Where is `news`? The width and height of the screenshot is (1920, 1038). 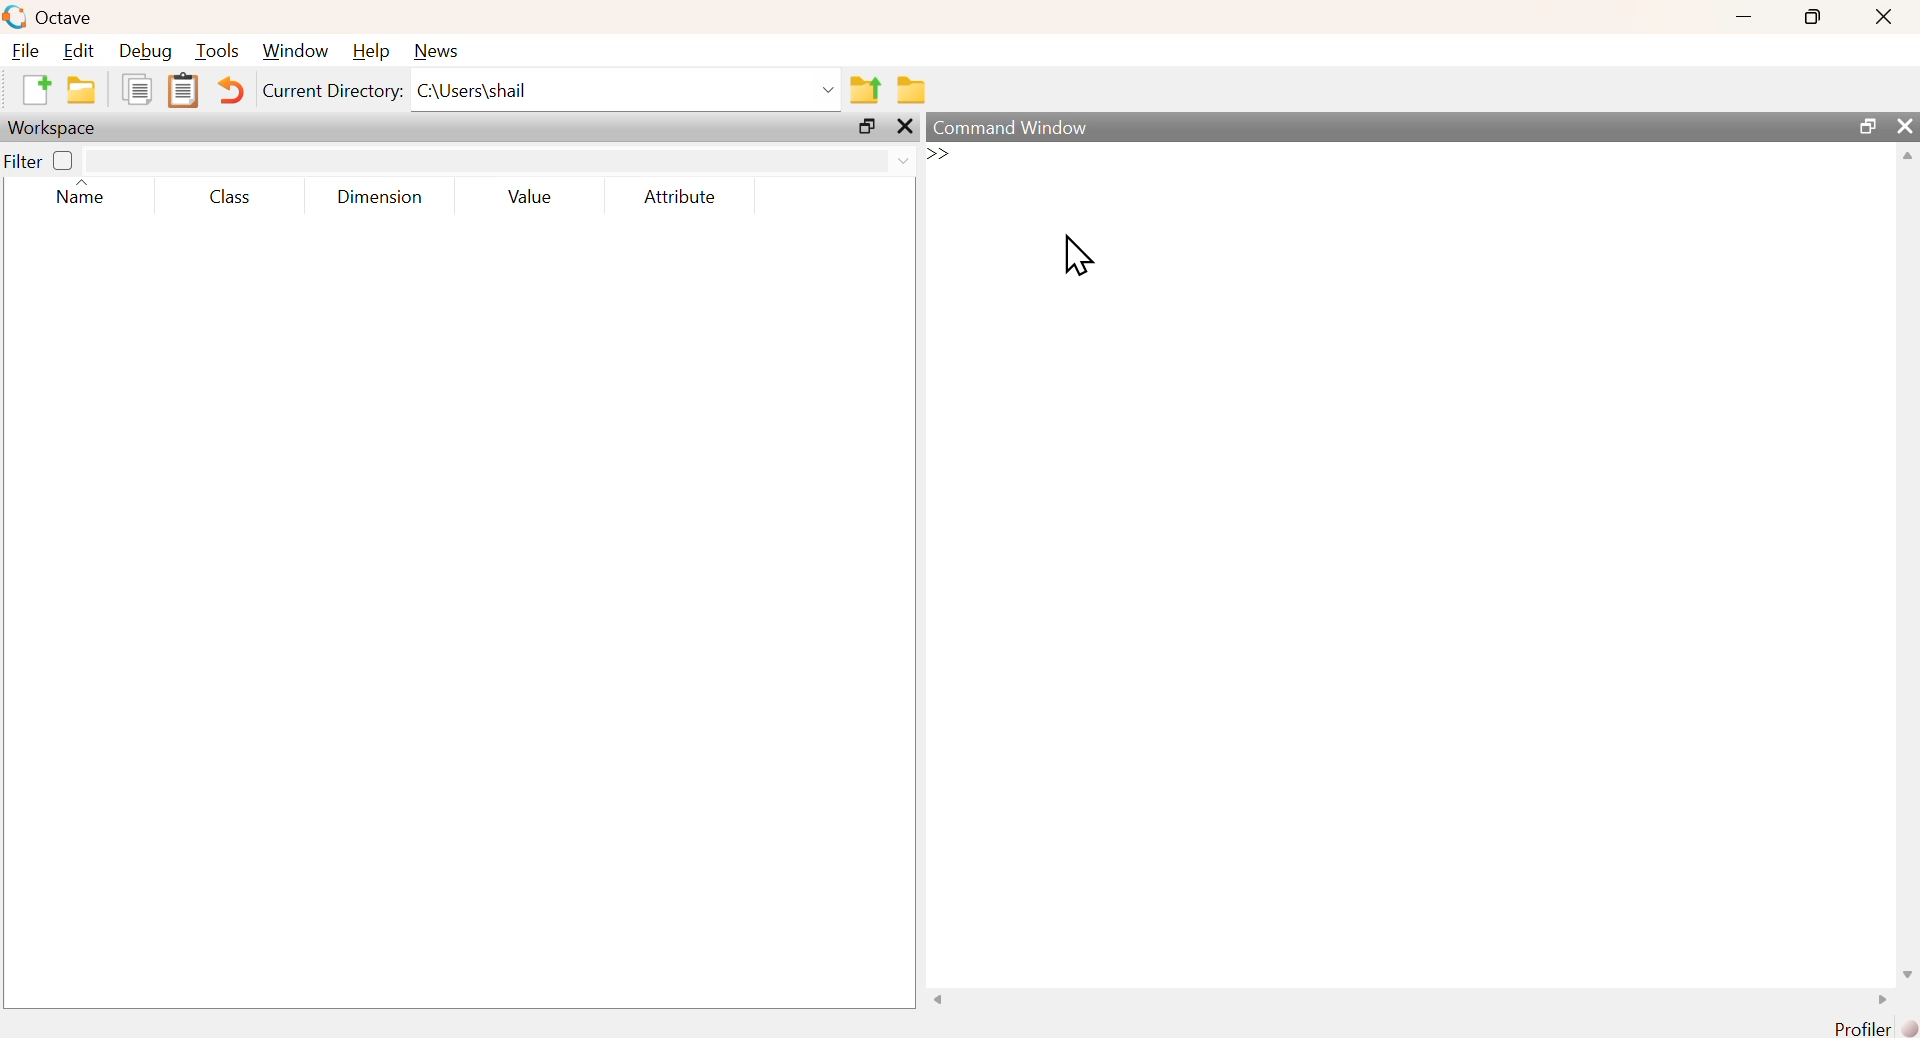
news is located at coordinates (436, 50).